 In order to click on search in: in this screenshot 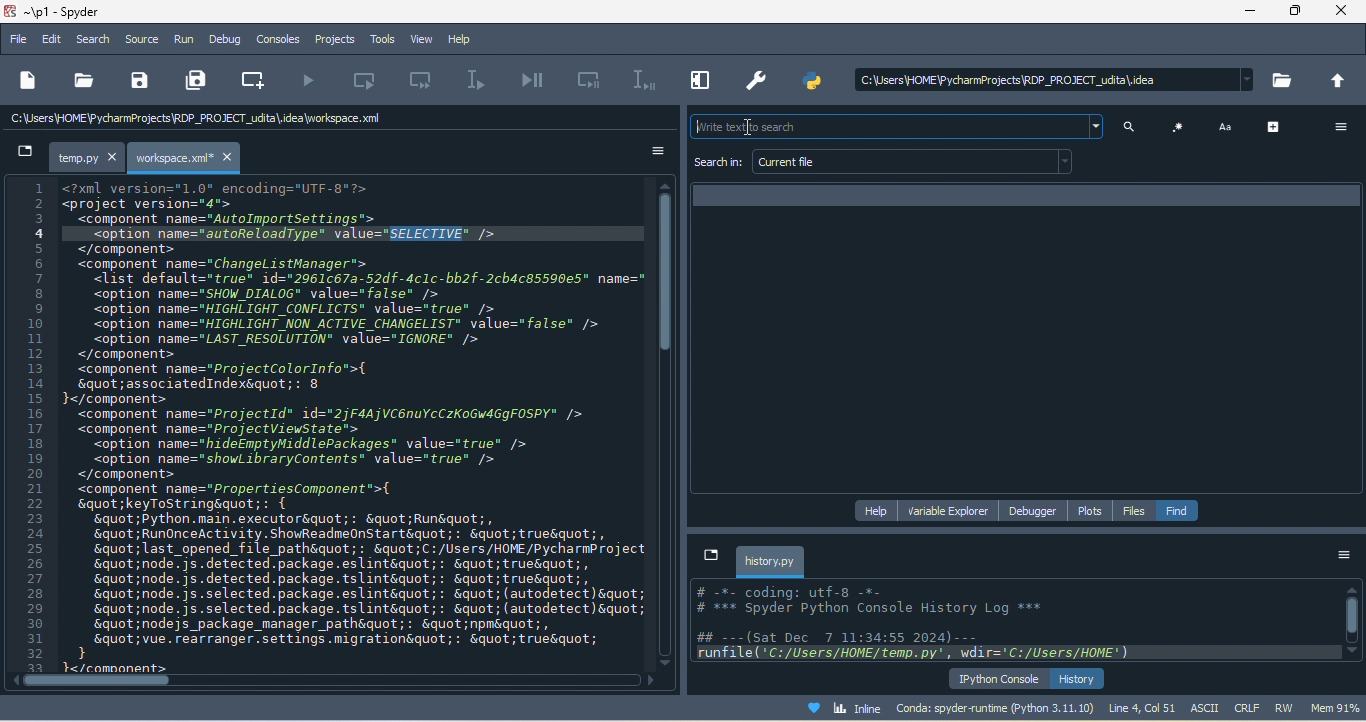, I will do `click(718, 163)`.